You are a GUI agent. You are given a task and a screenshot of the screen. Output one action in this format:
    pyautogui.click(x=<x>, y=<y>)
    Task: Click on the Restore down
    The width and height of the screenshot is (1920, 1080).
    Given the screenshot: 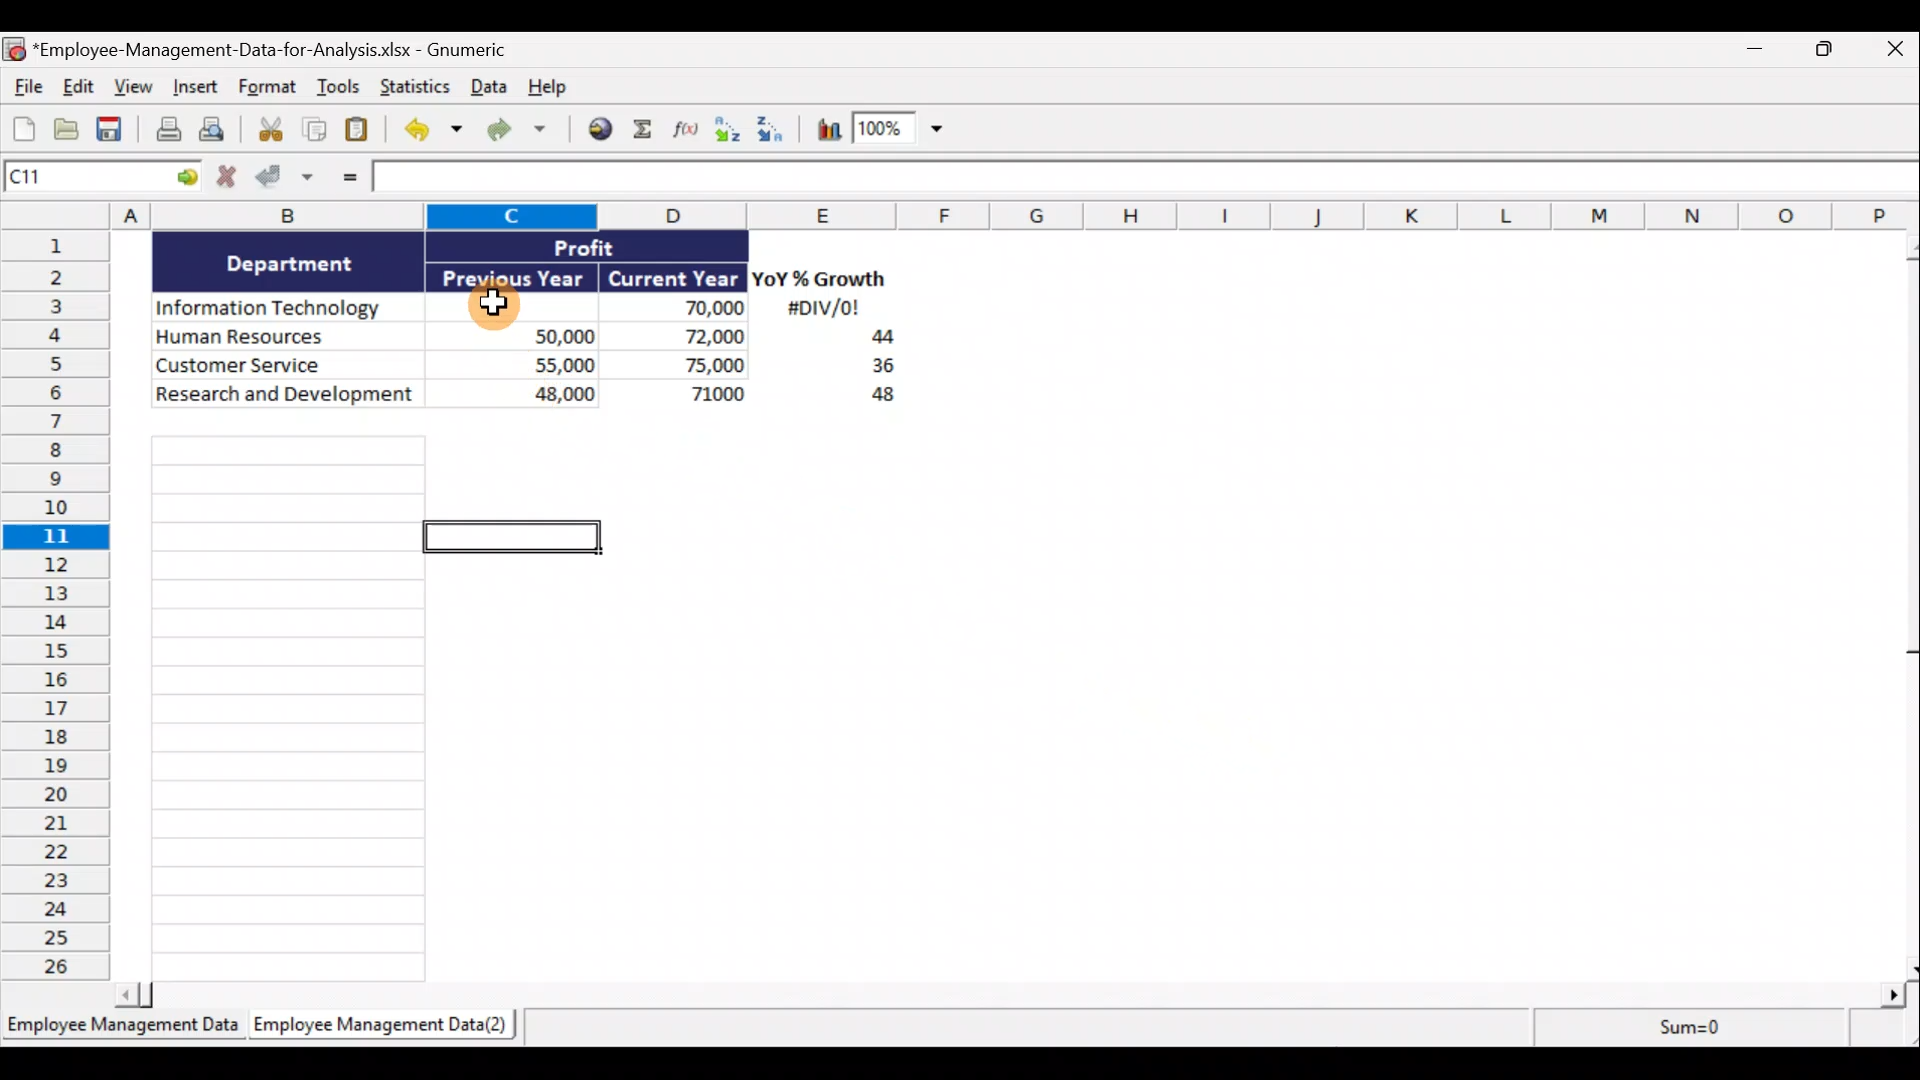 What is the action you would take?
    pyautogui.click(x=1826, y=54)
    